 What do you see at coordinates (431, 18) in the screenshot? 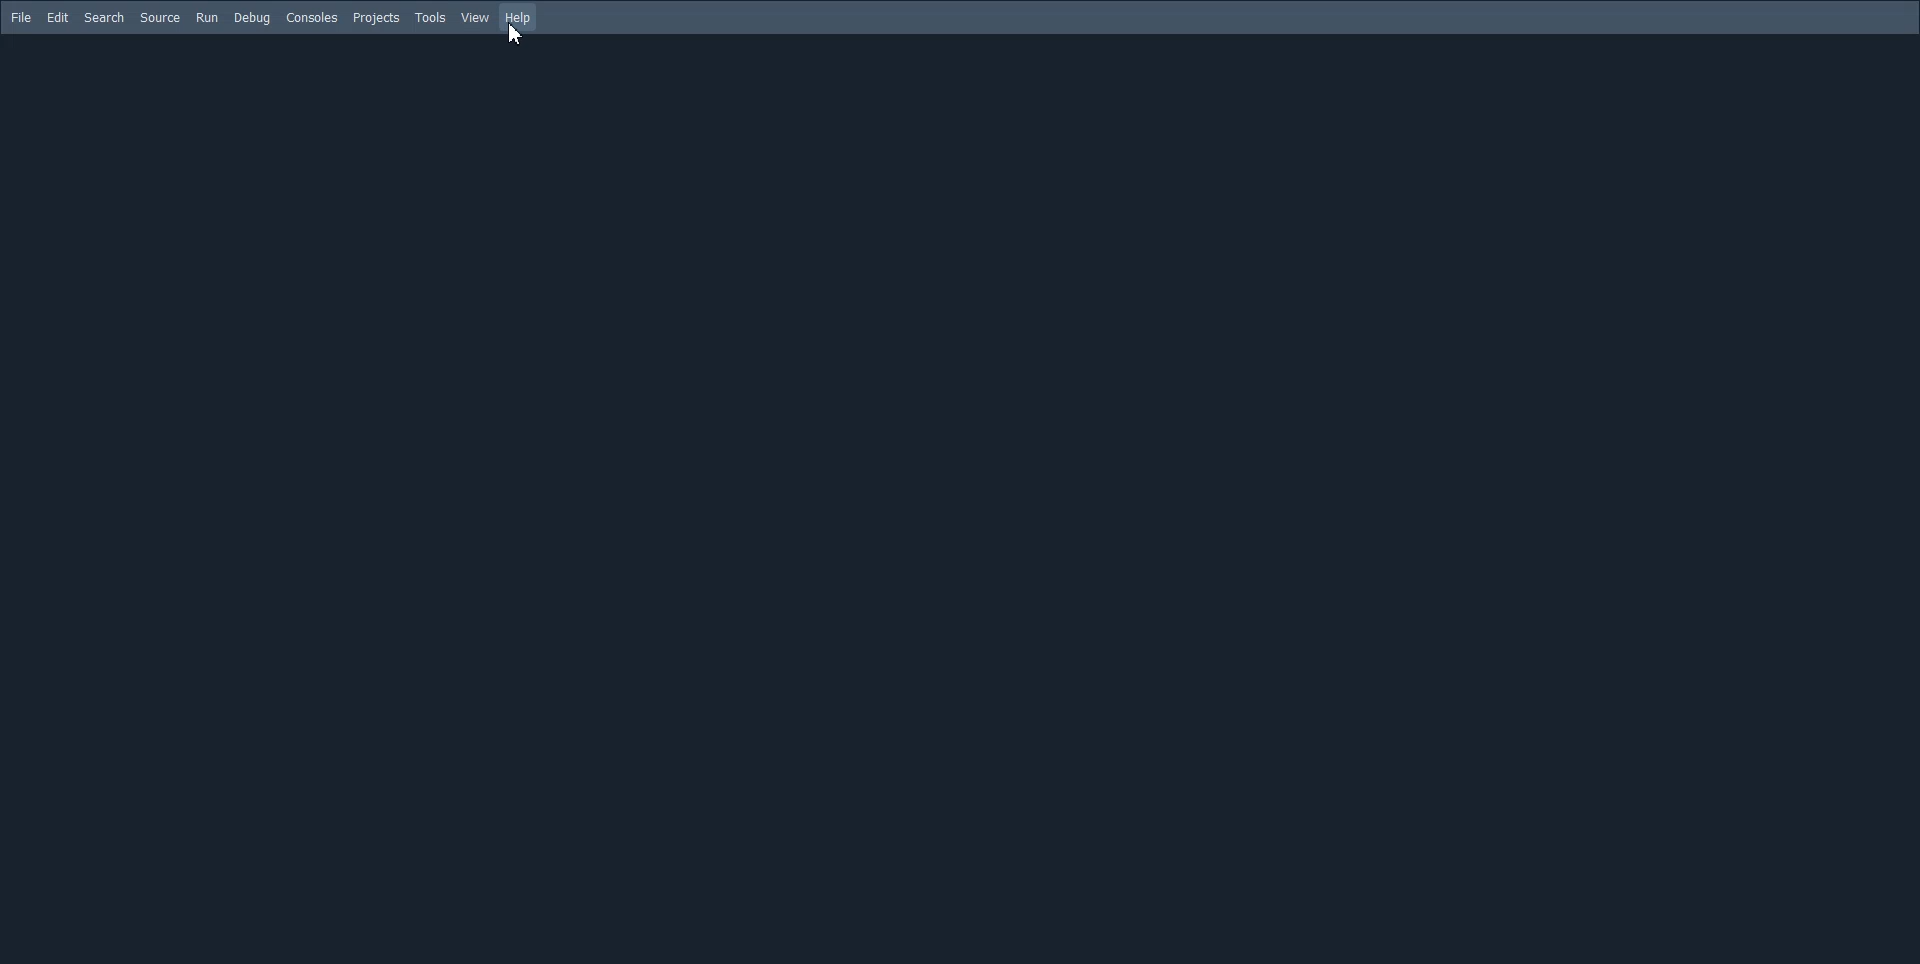
I see `Tools` at bounding box center [431, 18].